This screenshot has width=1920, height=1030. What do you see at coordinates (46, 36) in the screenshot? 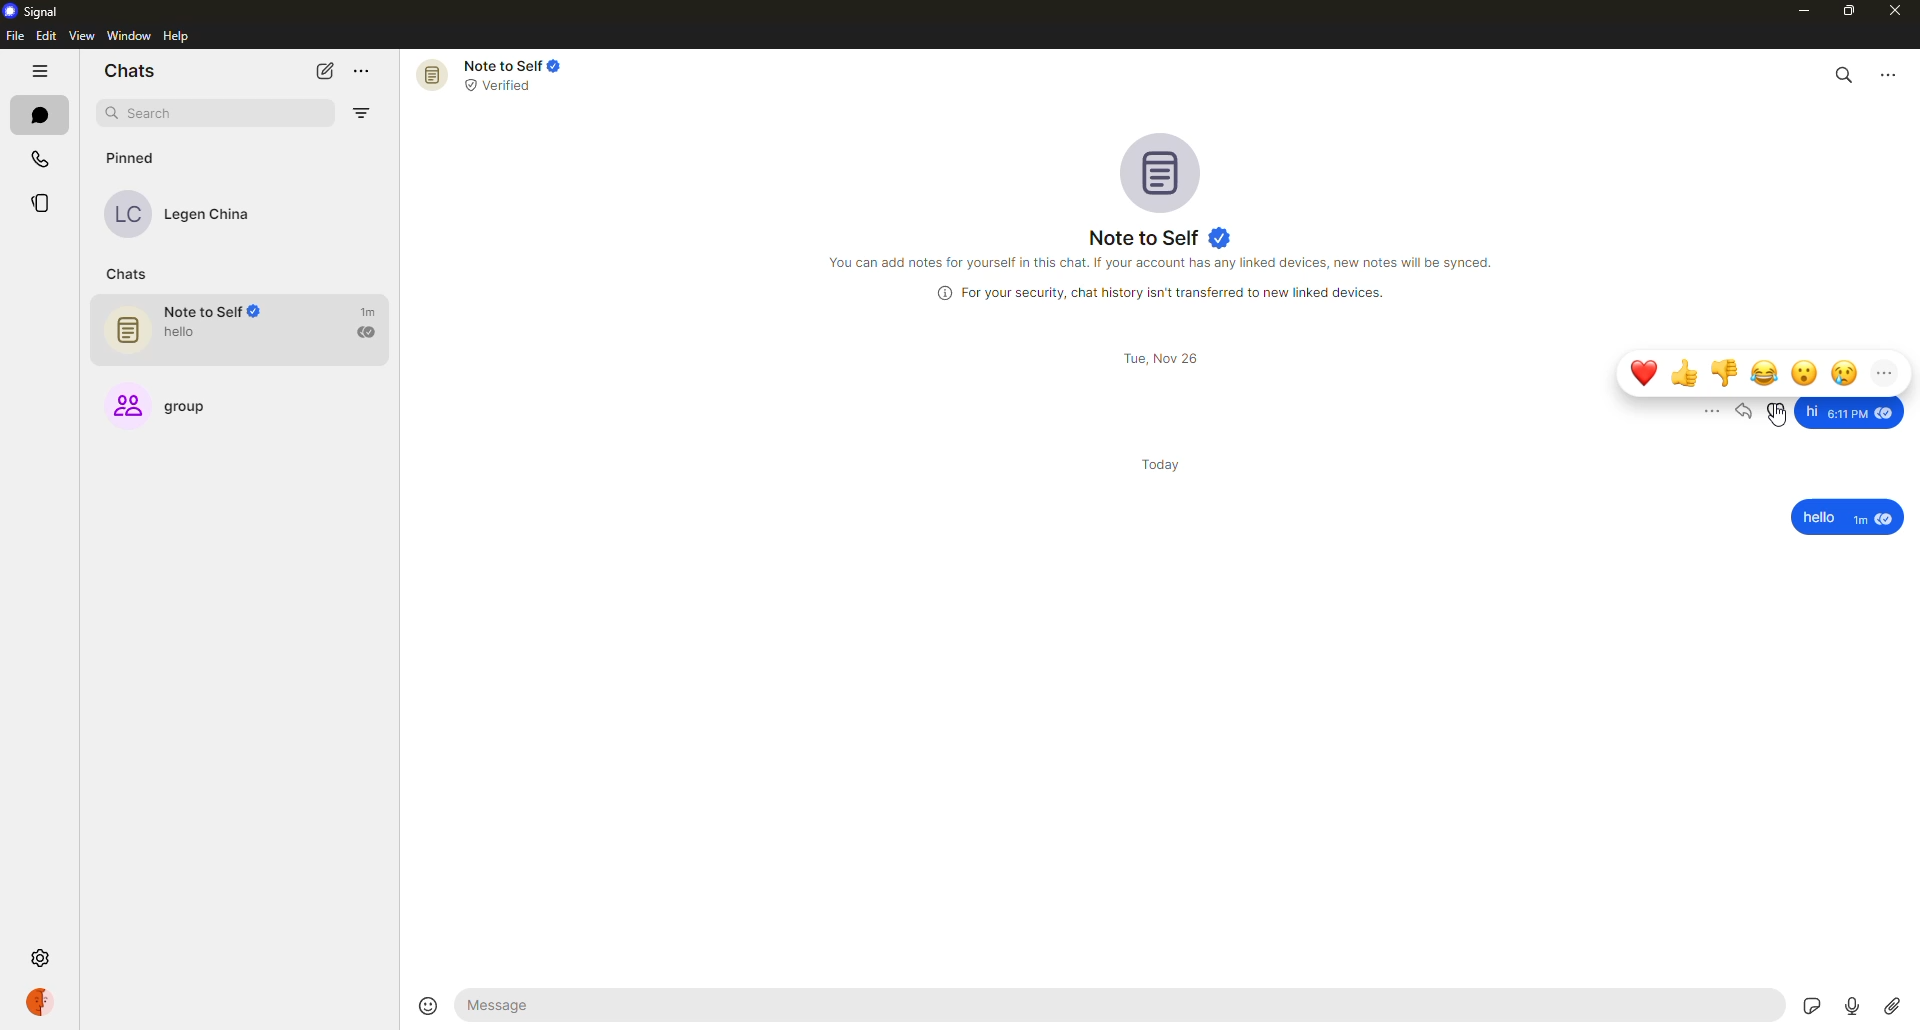
I see `edit` at bounding box center [46, 36].